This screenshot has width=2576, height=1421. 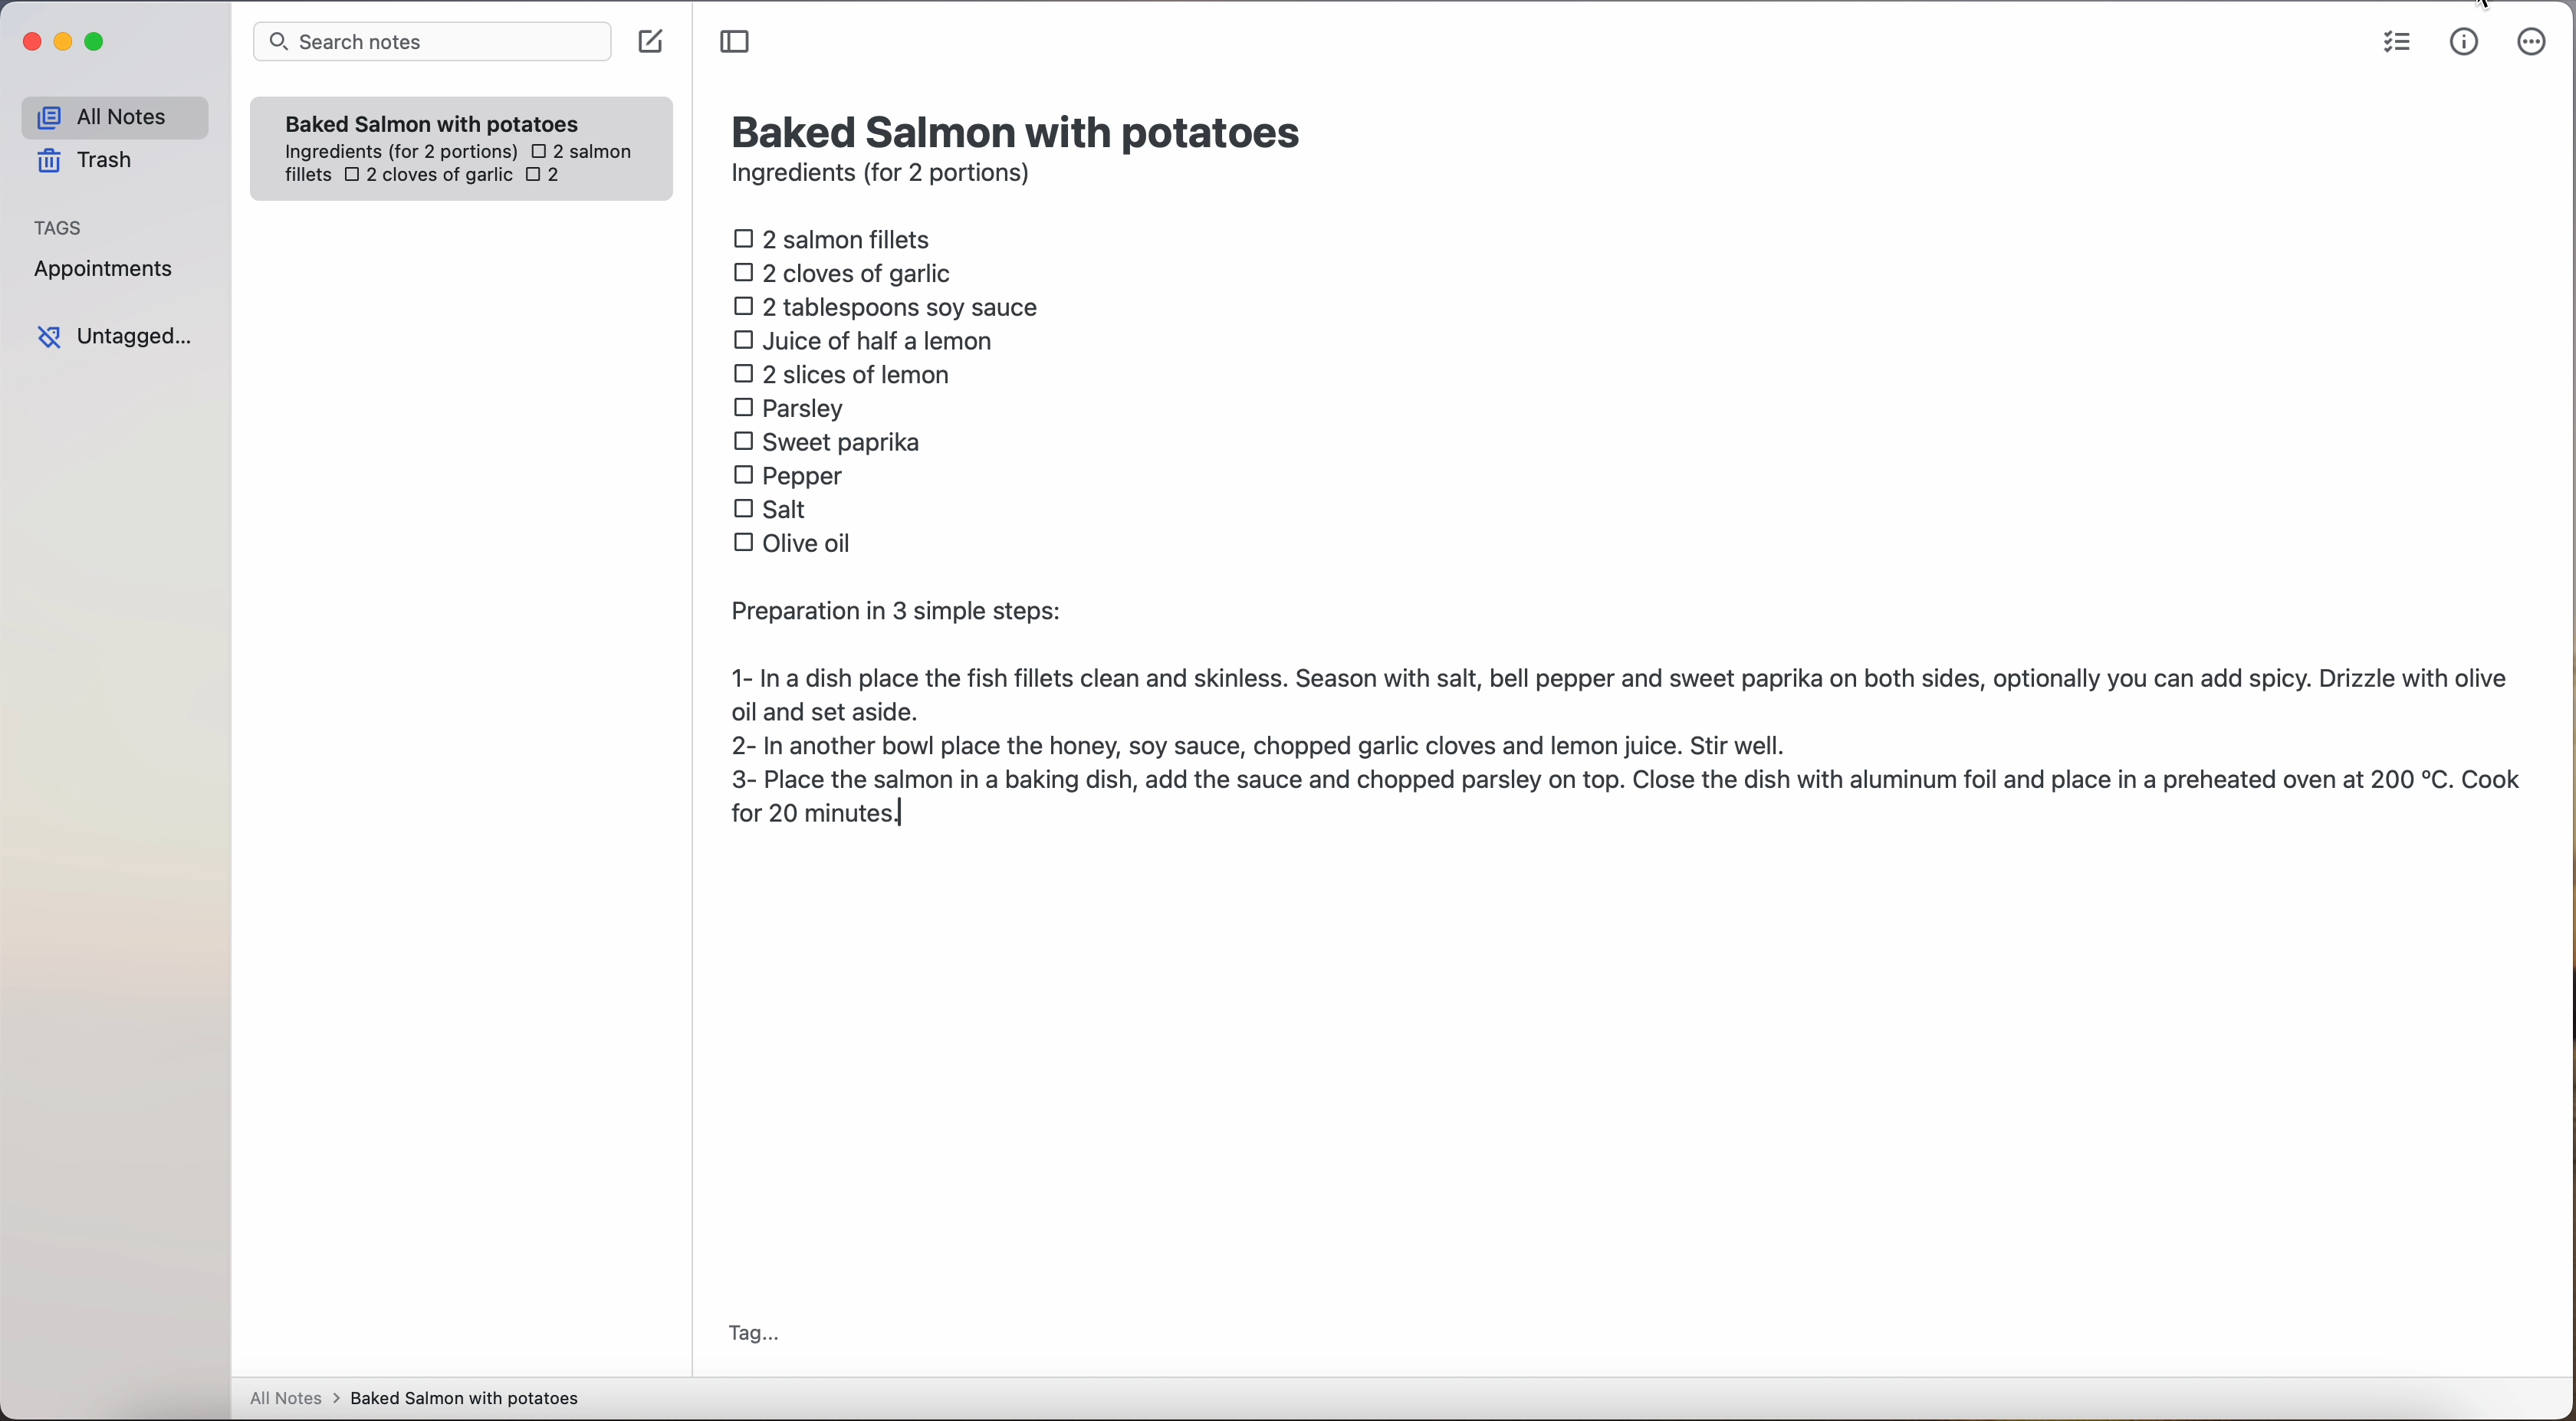 I want to click on trash, so click(x=92, y=161).